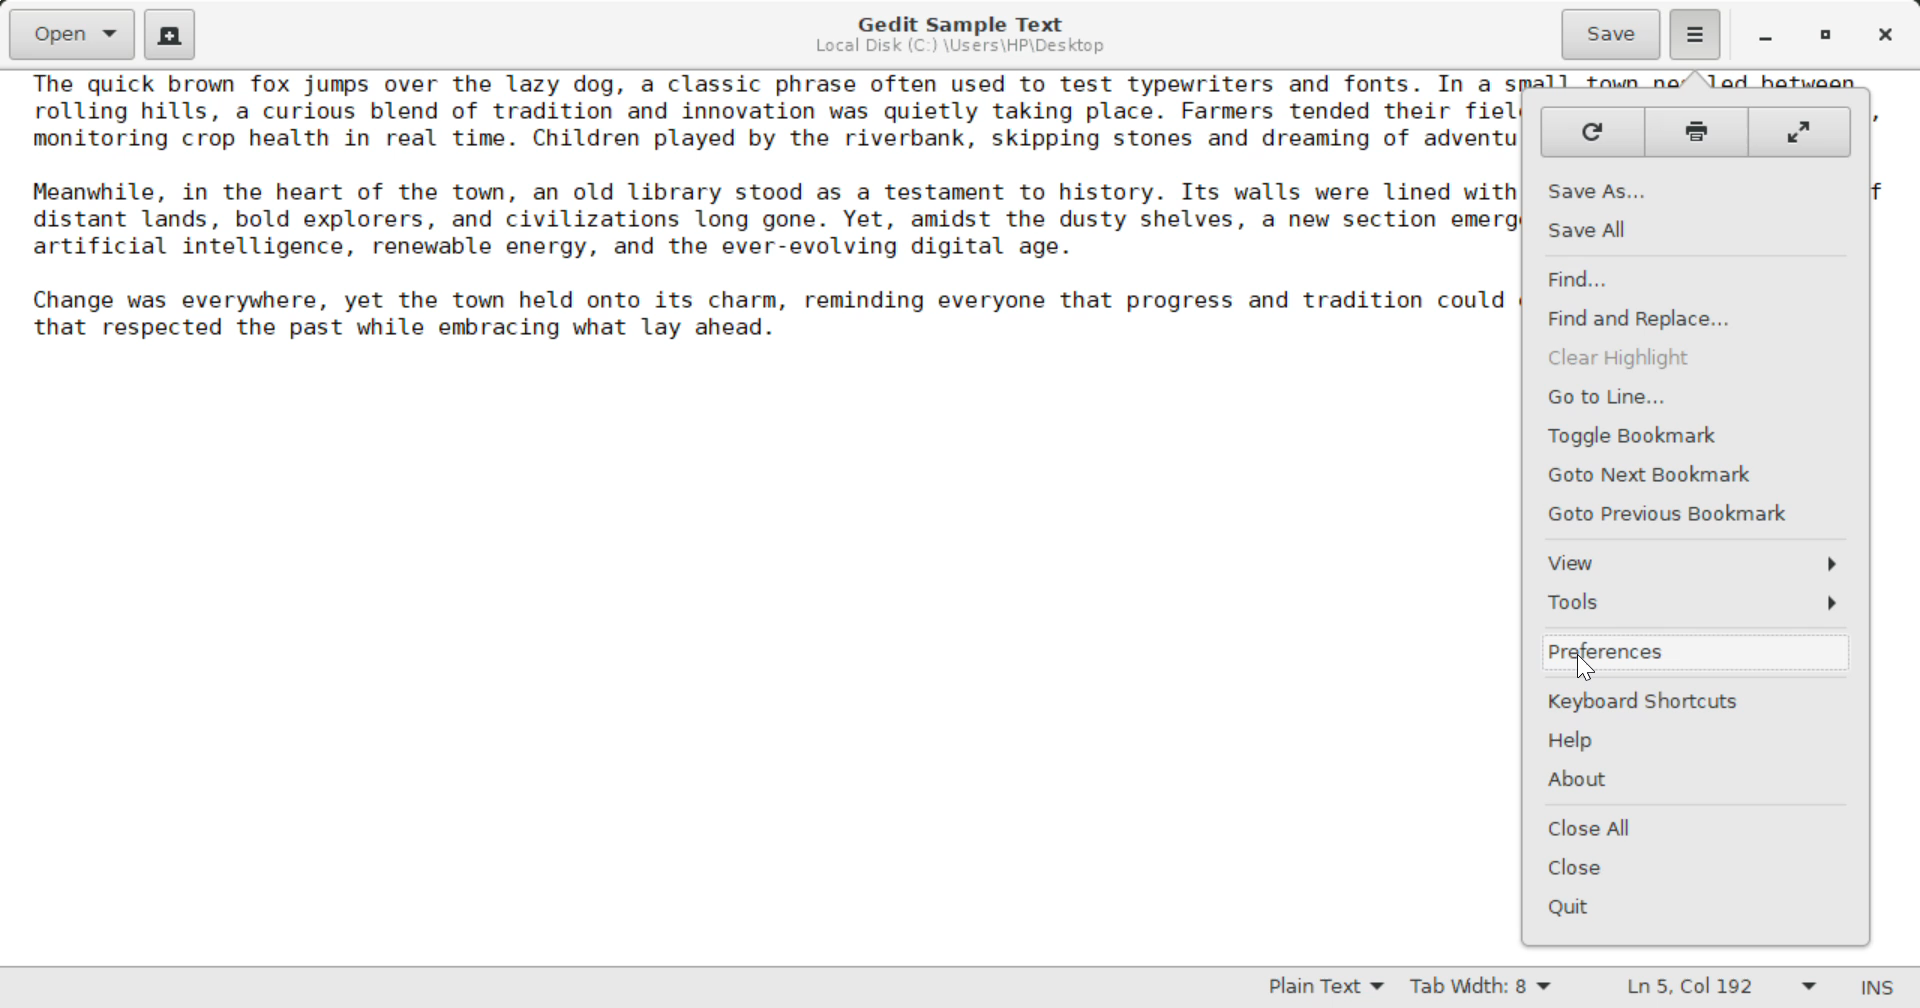  Describe the element at coordinates (1584, 906) in the screenshot. I see `Quit` at that location.